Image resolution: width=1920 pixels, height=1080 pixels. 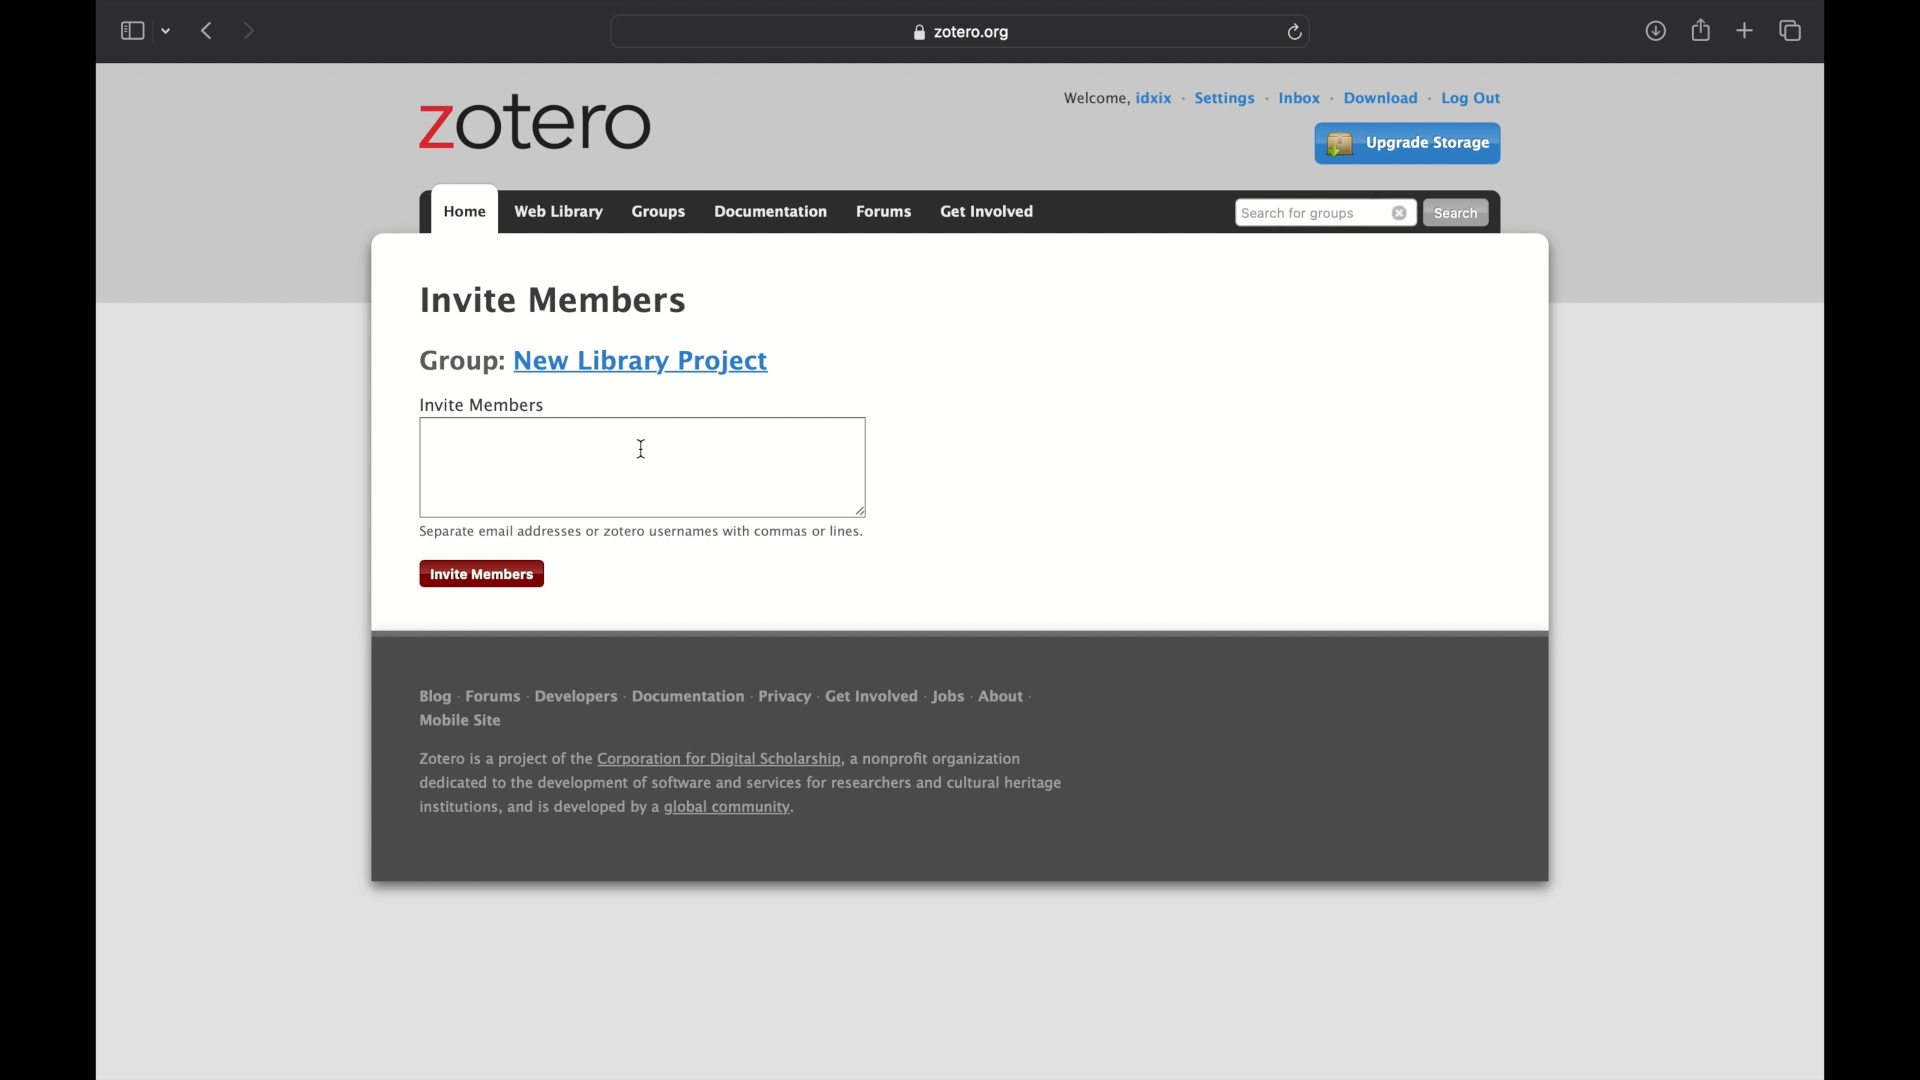 I want to click on search for groups, so click(x=1324, y=212).